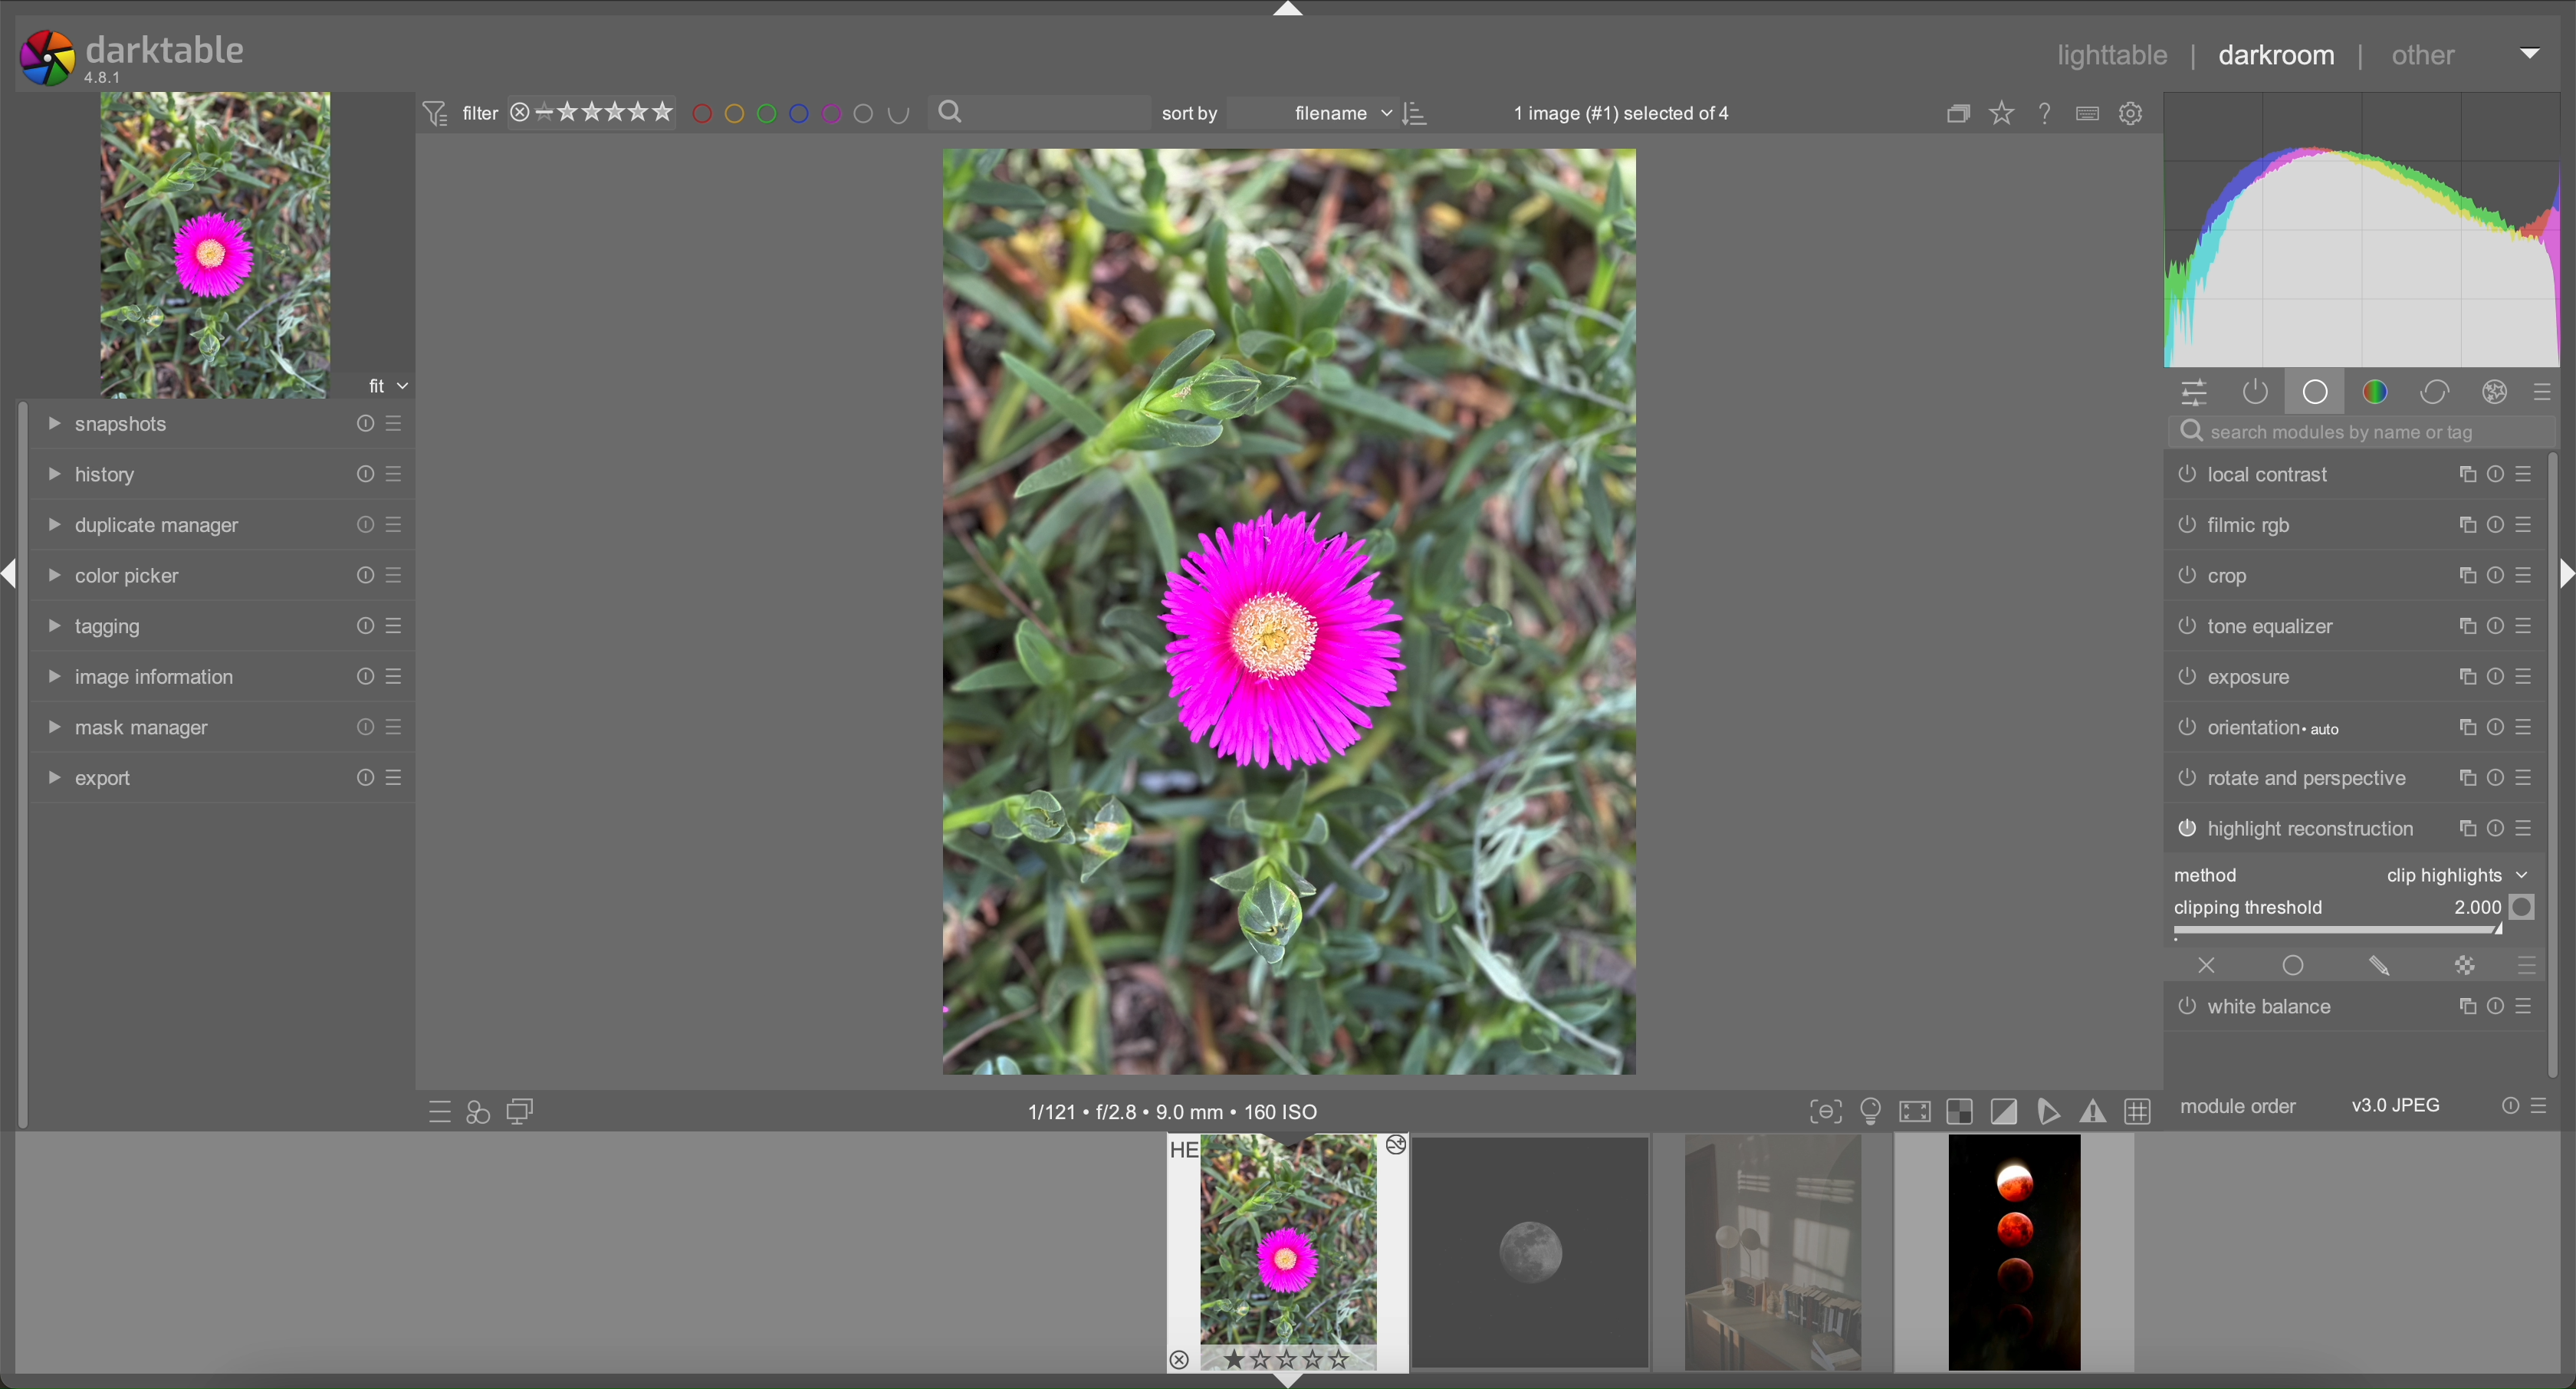 This screenshot has height=1389, width=2576. I want to click on reset presets, so click(360, 572).